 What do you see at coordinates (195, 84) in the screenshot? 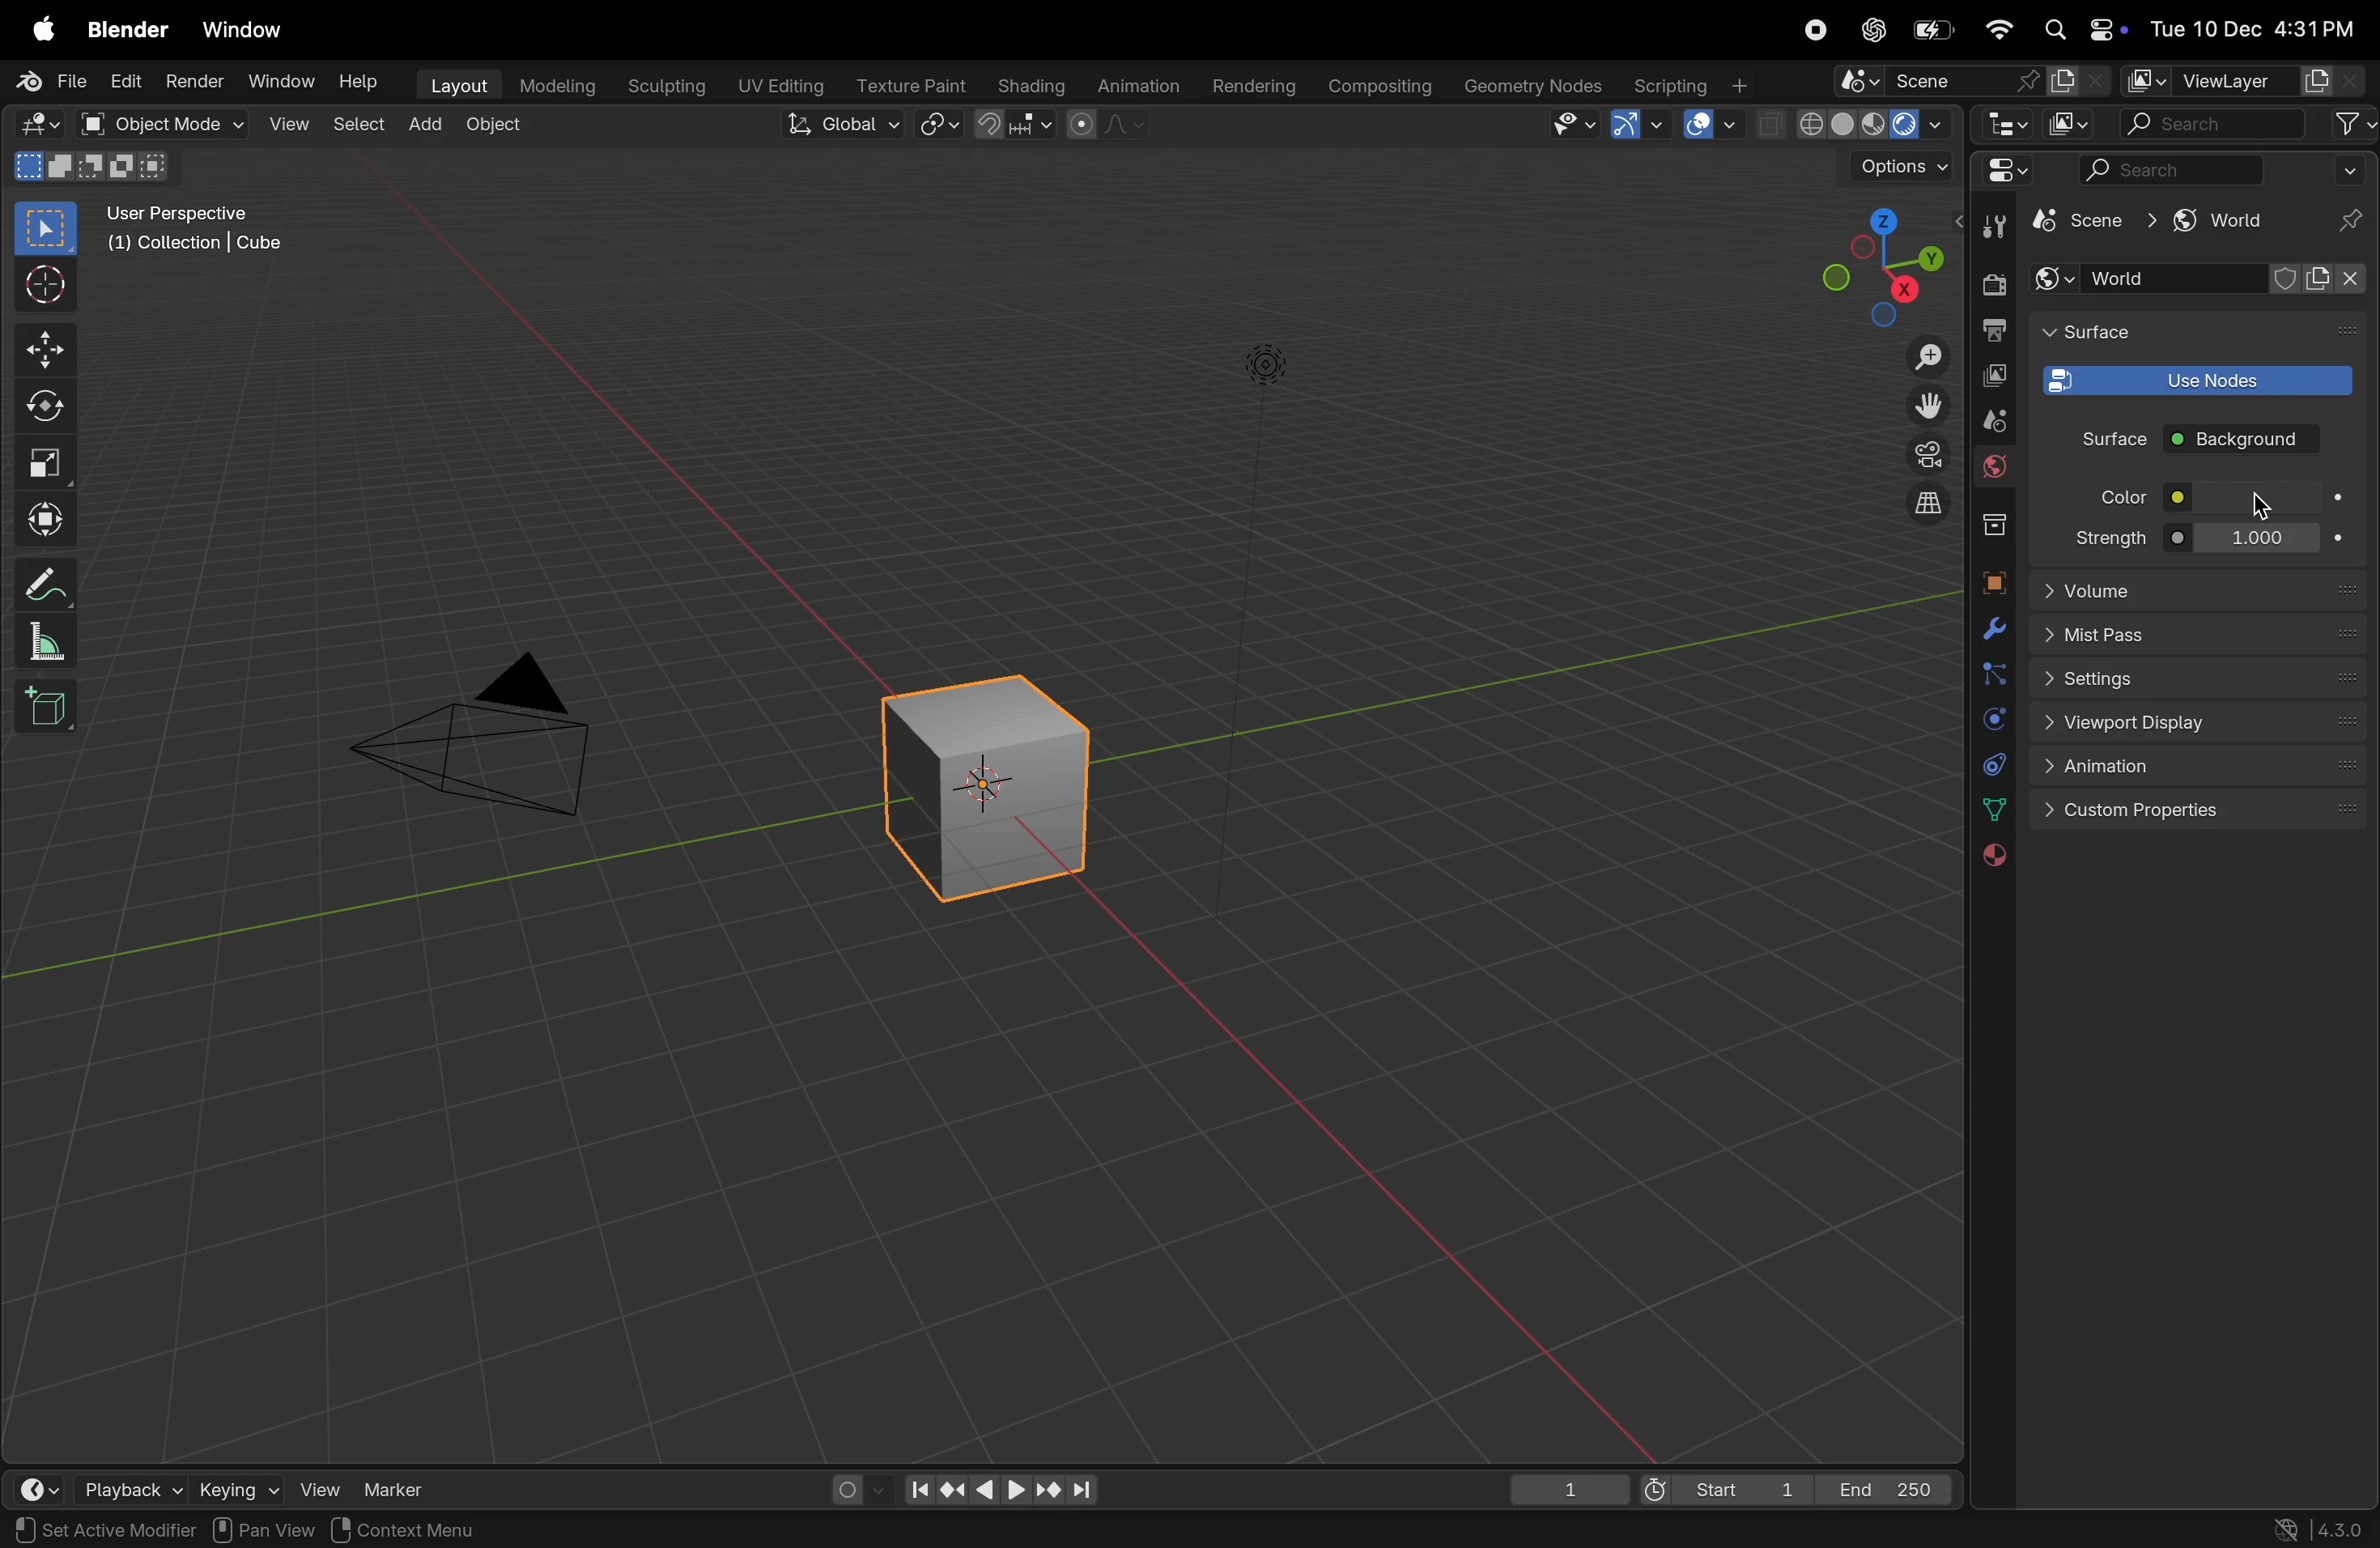
I see `render` at bounding box center [195, 84].